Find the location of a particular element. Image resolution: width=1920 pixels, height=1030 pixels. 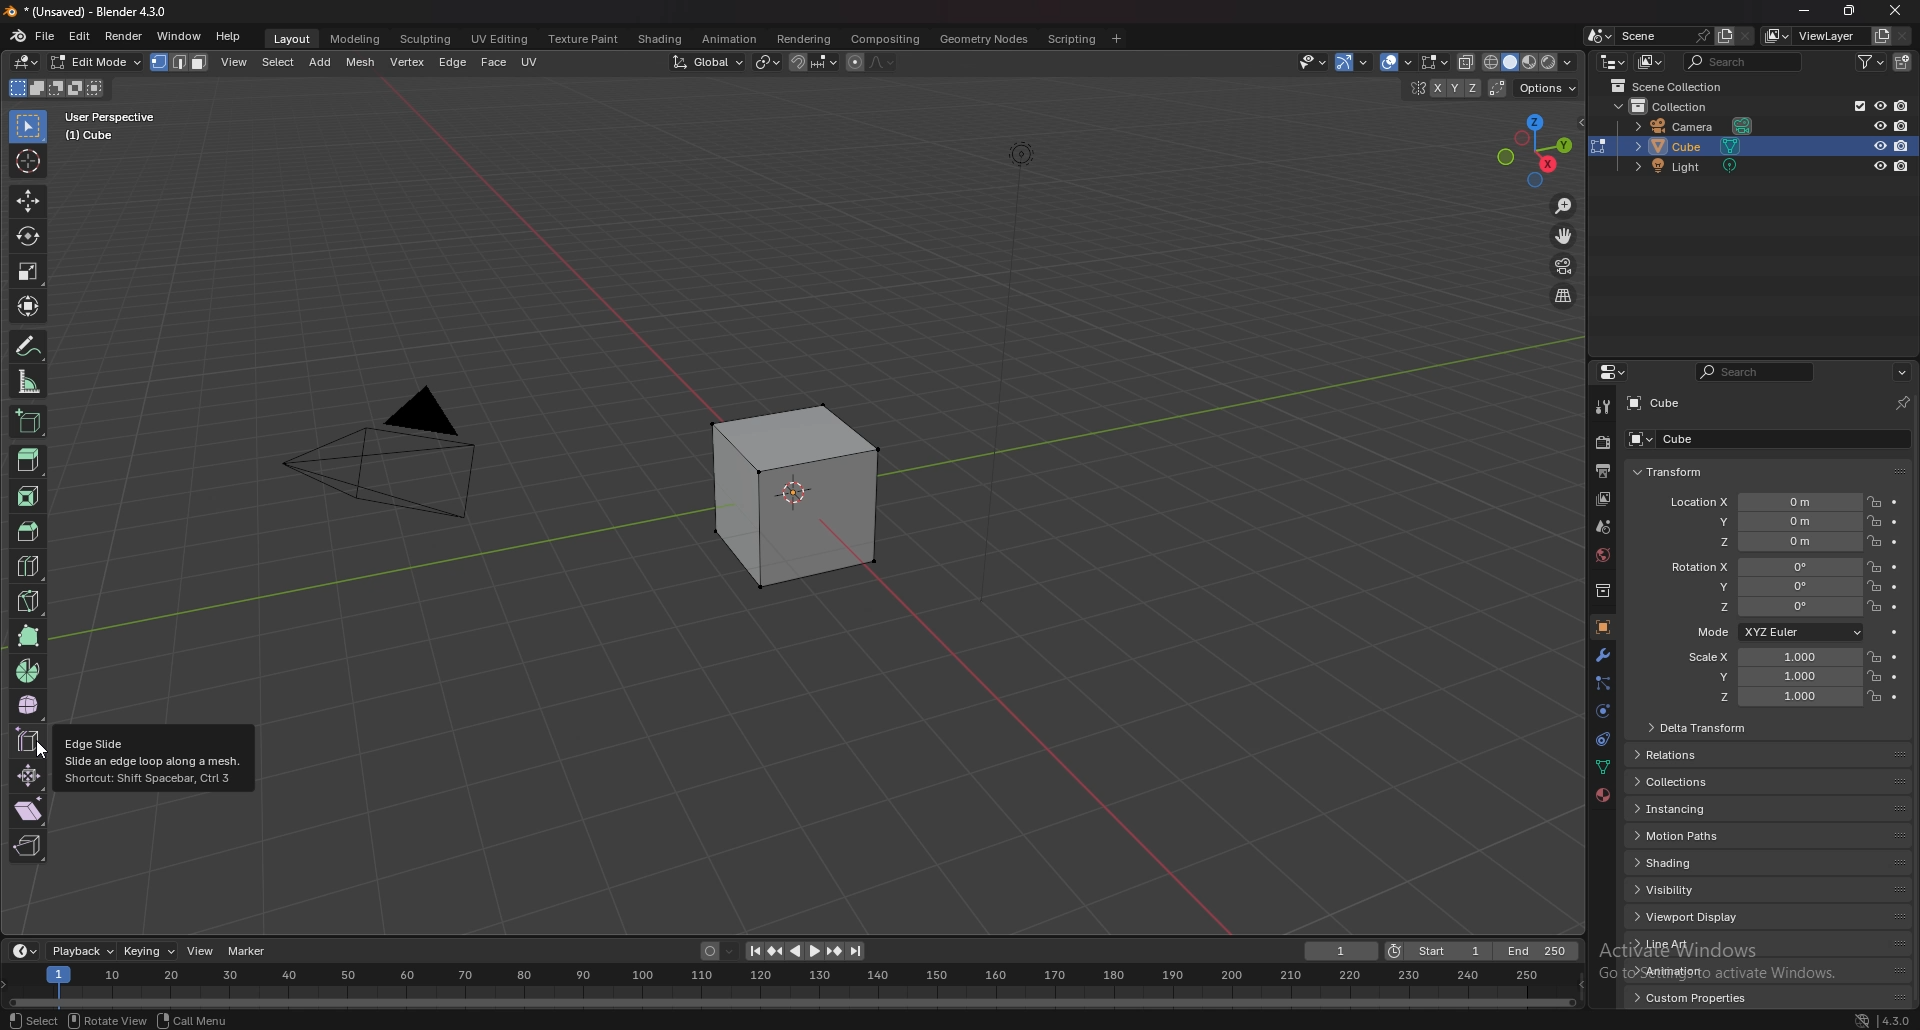

scale y is located at coordinates (1773, 677).